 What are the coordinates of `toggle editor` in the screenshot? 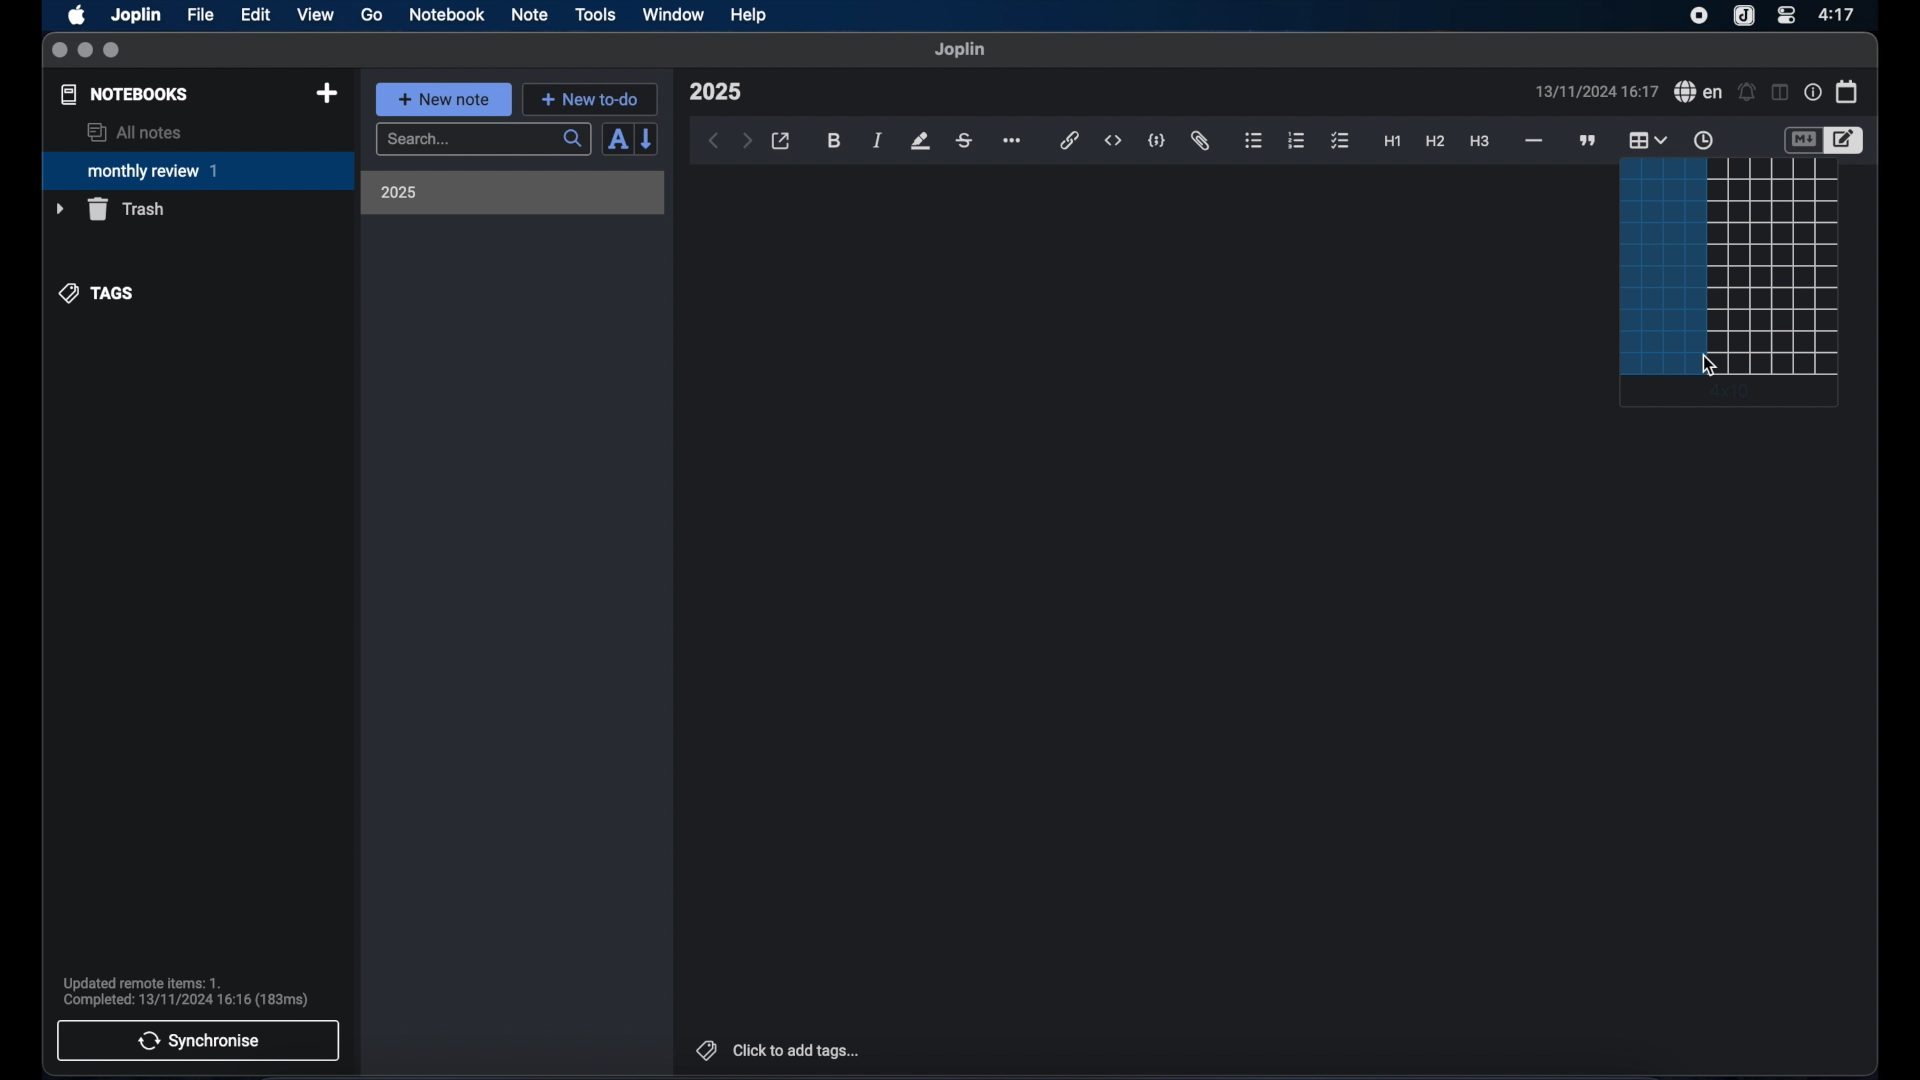 It's located at (1847, 141).